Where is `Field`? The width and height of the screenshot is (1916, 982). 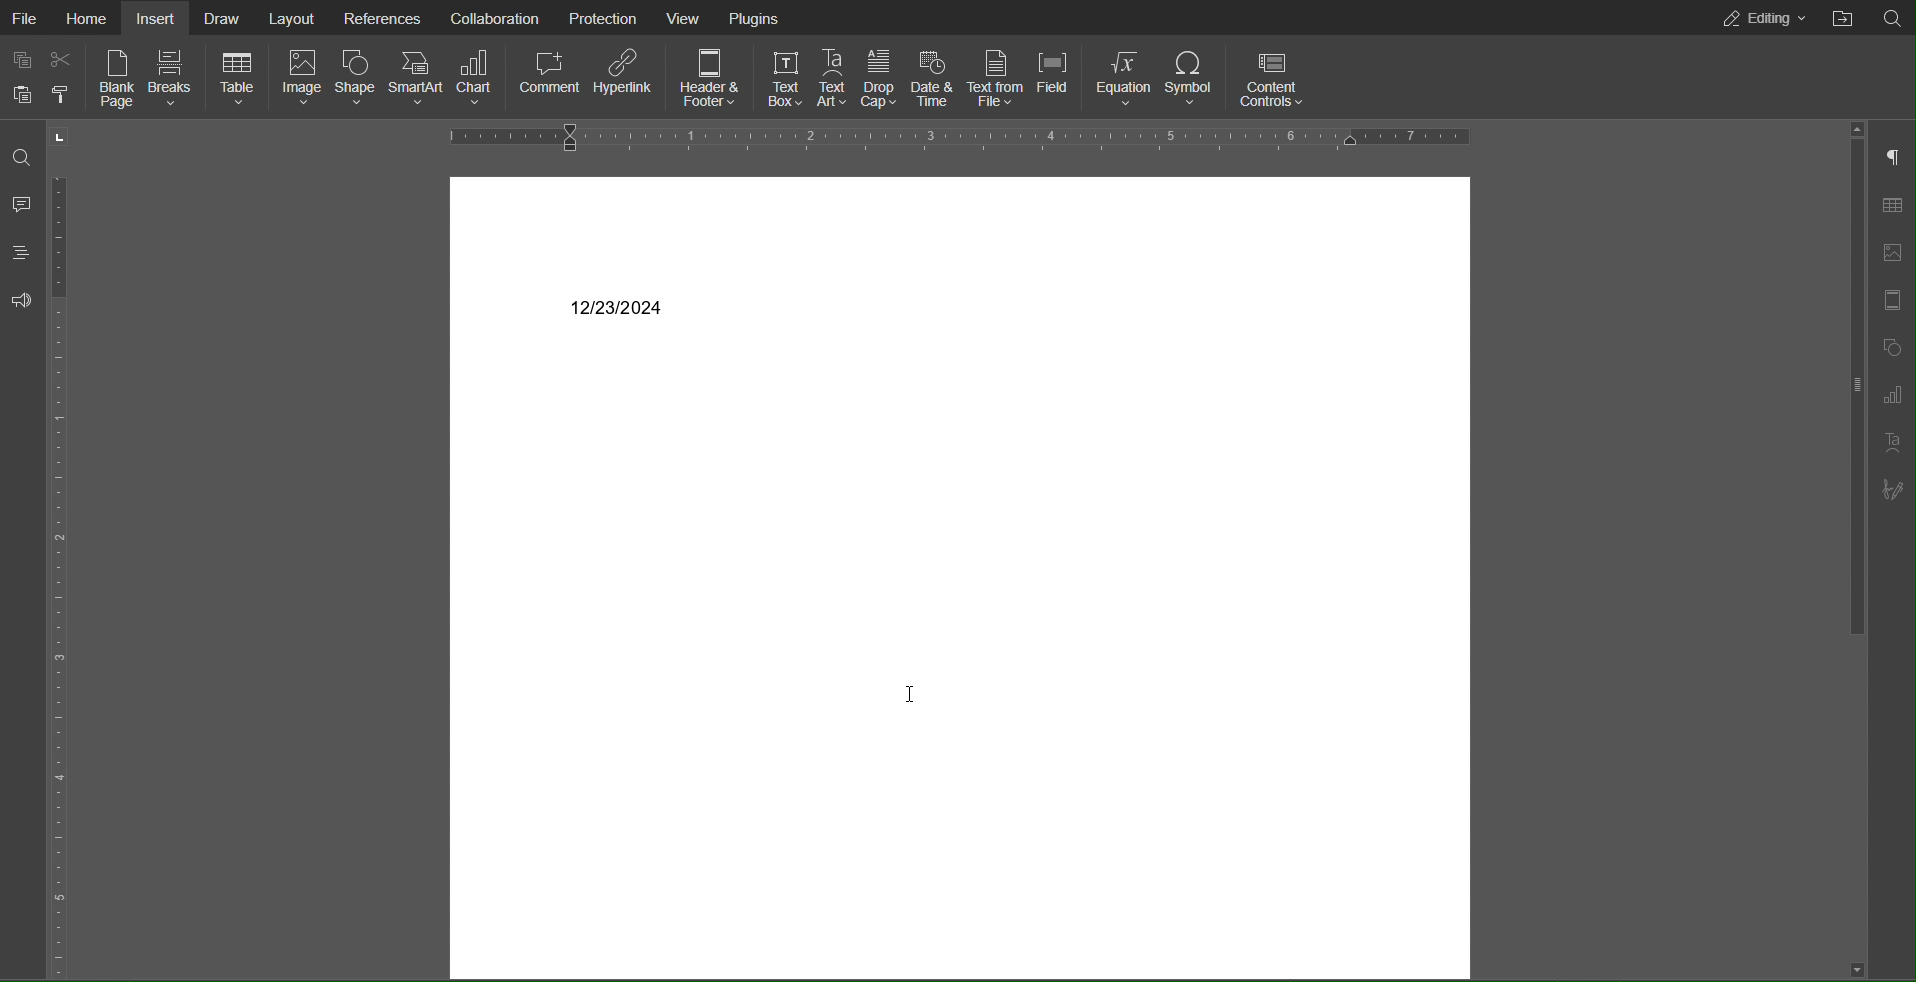
Field is located at coordinates (1052, 76).